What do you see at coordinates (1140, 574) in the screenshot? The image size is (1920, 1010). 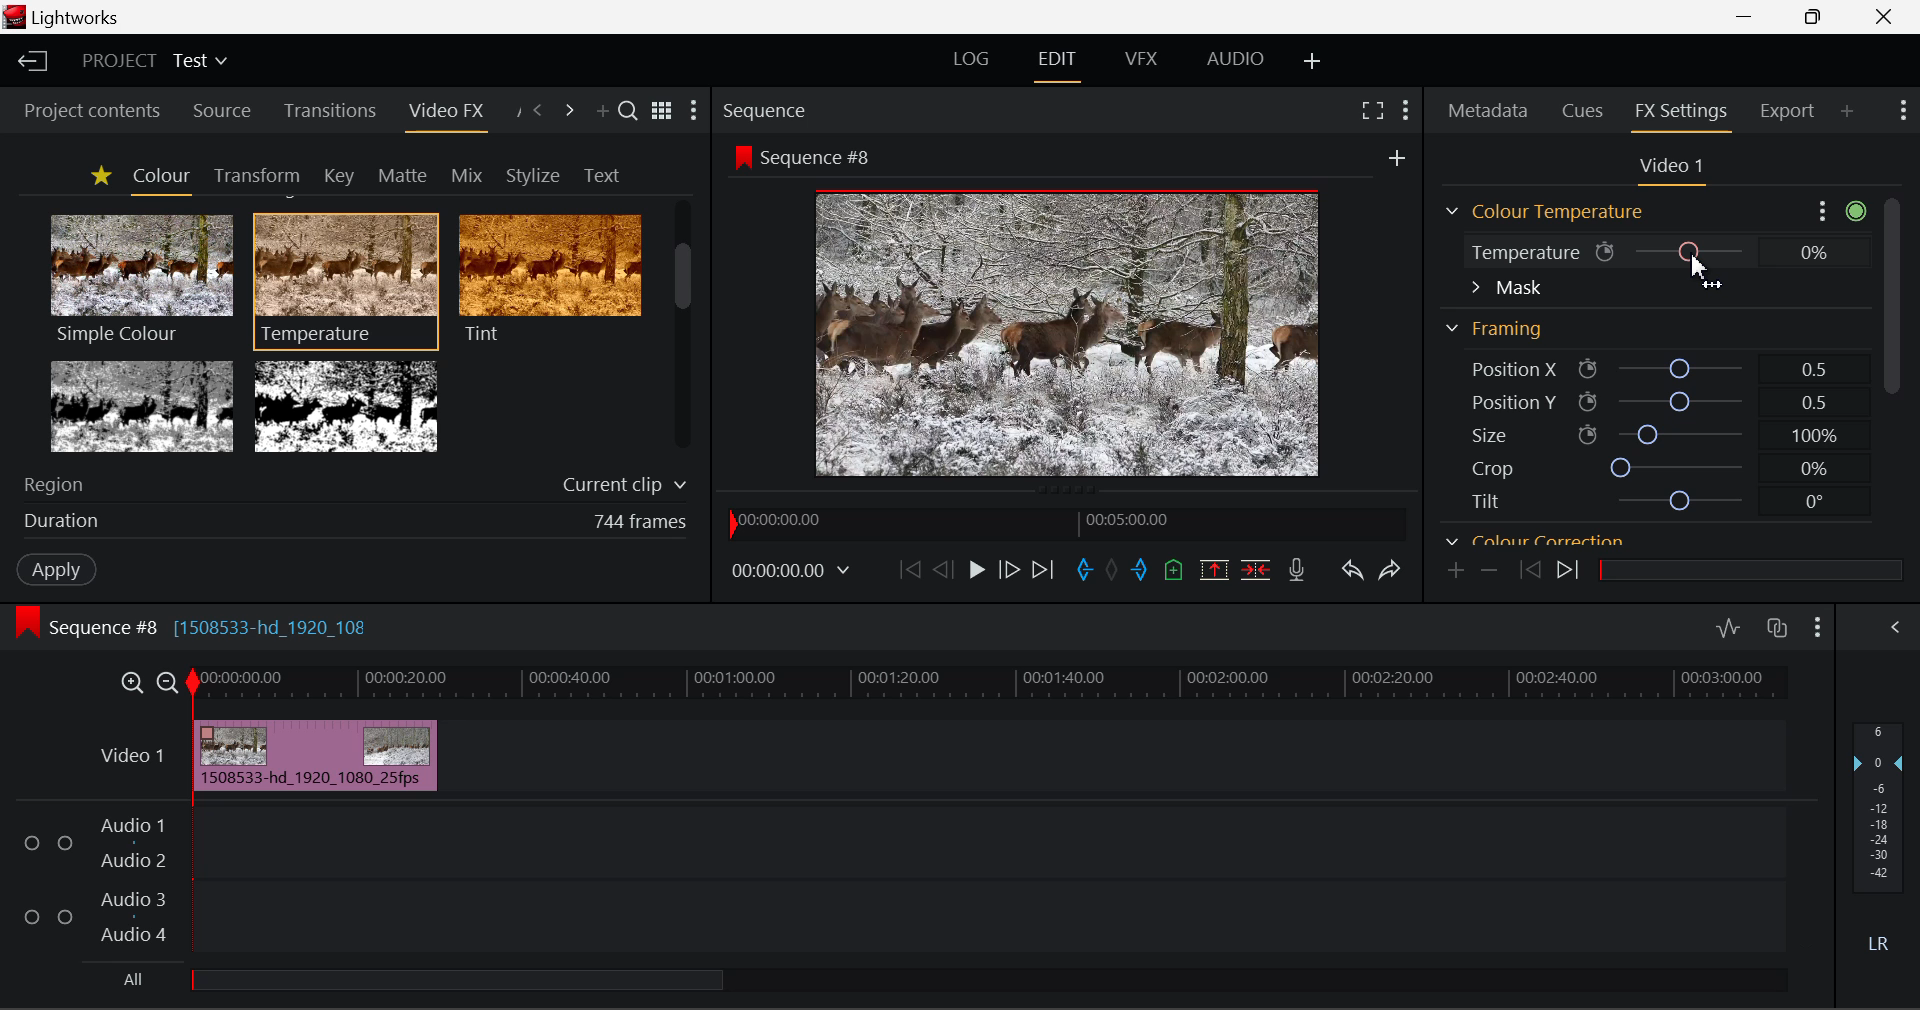 I see `Mark Out` at bounding box center [1140, 574].